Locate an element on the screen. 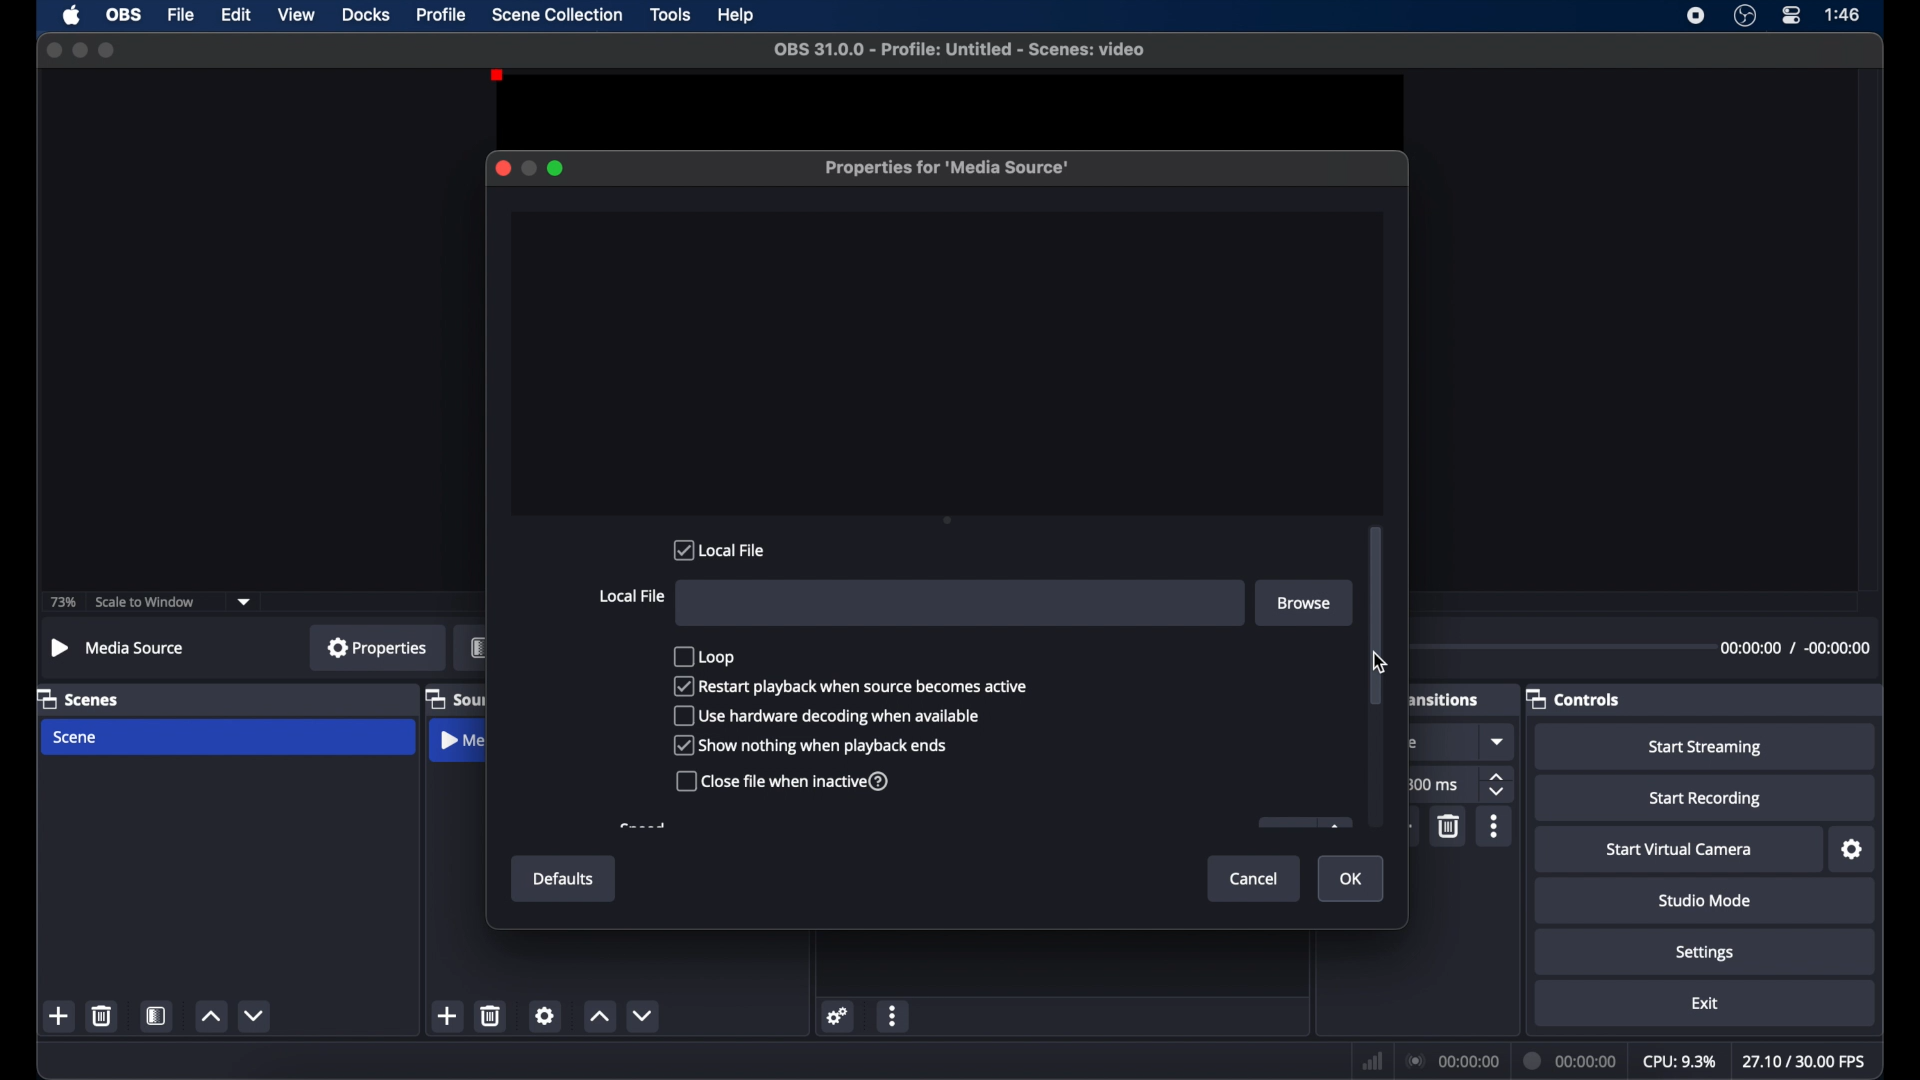 The width and height of the screenshot is (1920, 1080). controls is located at coordinates (1572, 700).